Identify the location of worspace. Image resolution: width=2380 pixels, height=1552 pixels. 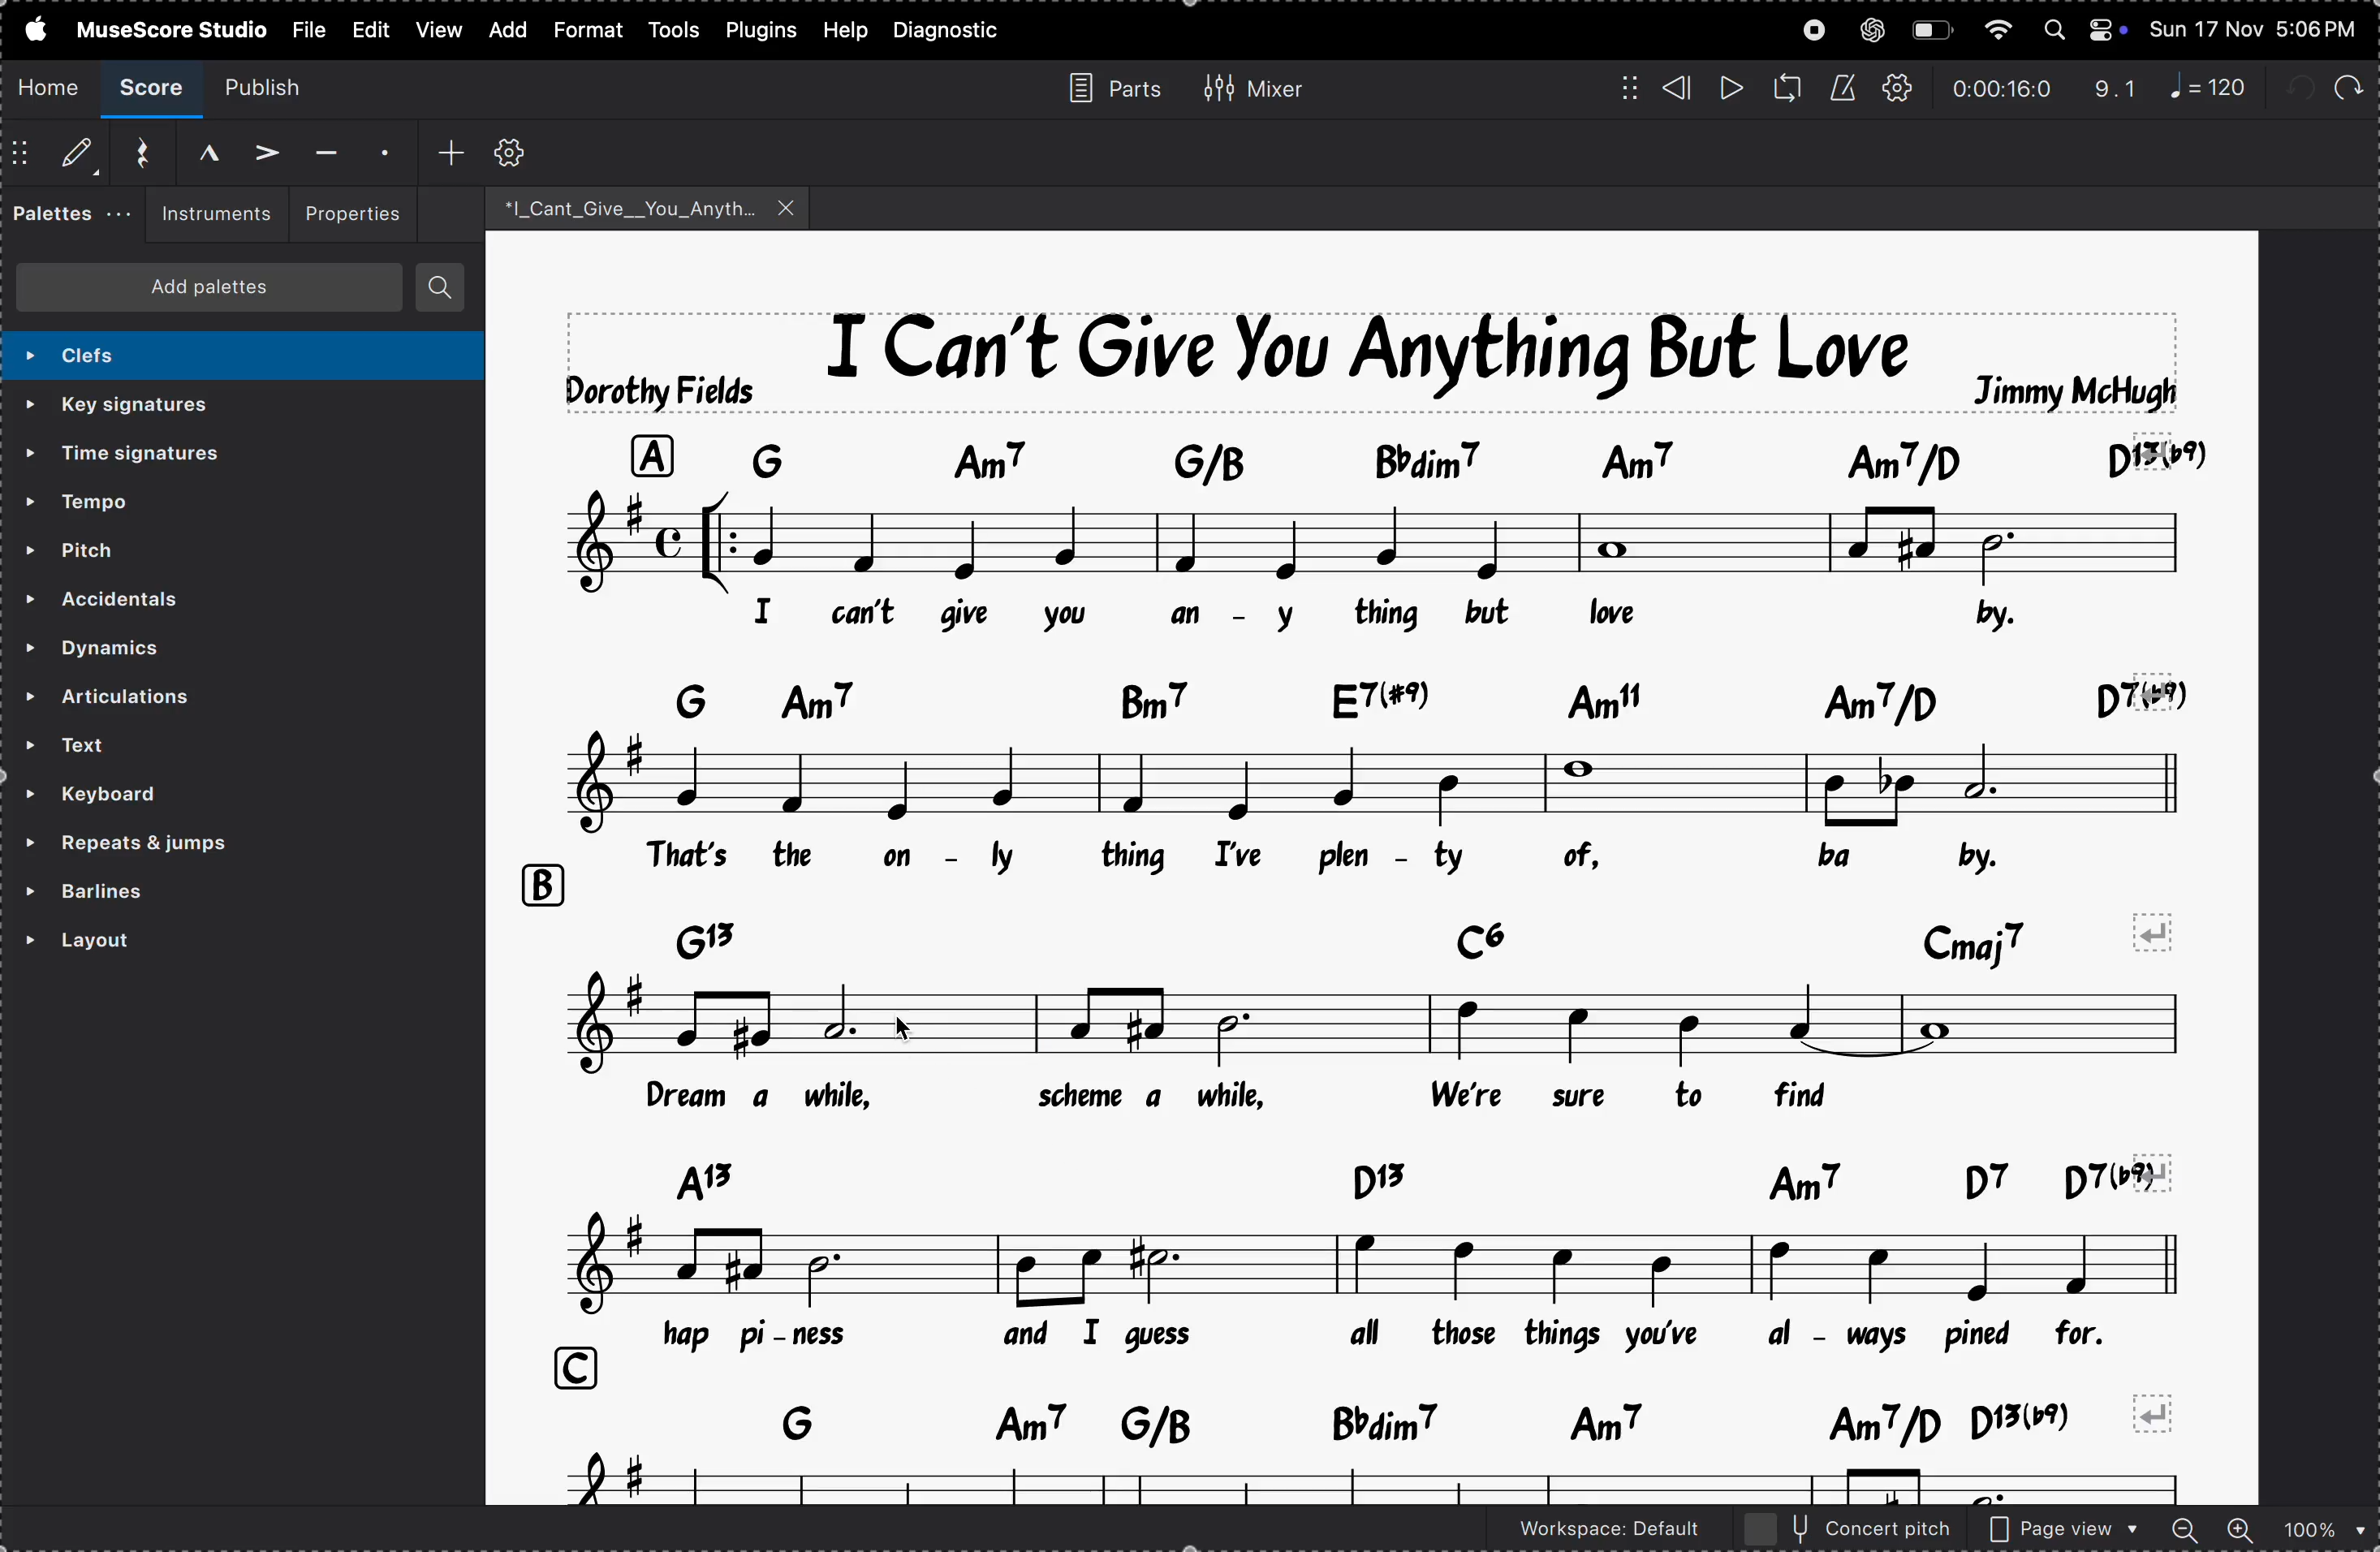
(1591, 1533).